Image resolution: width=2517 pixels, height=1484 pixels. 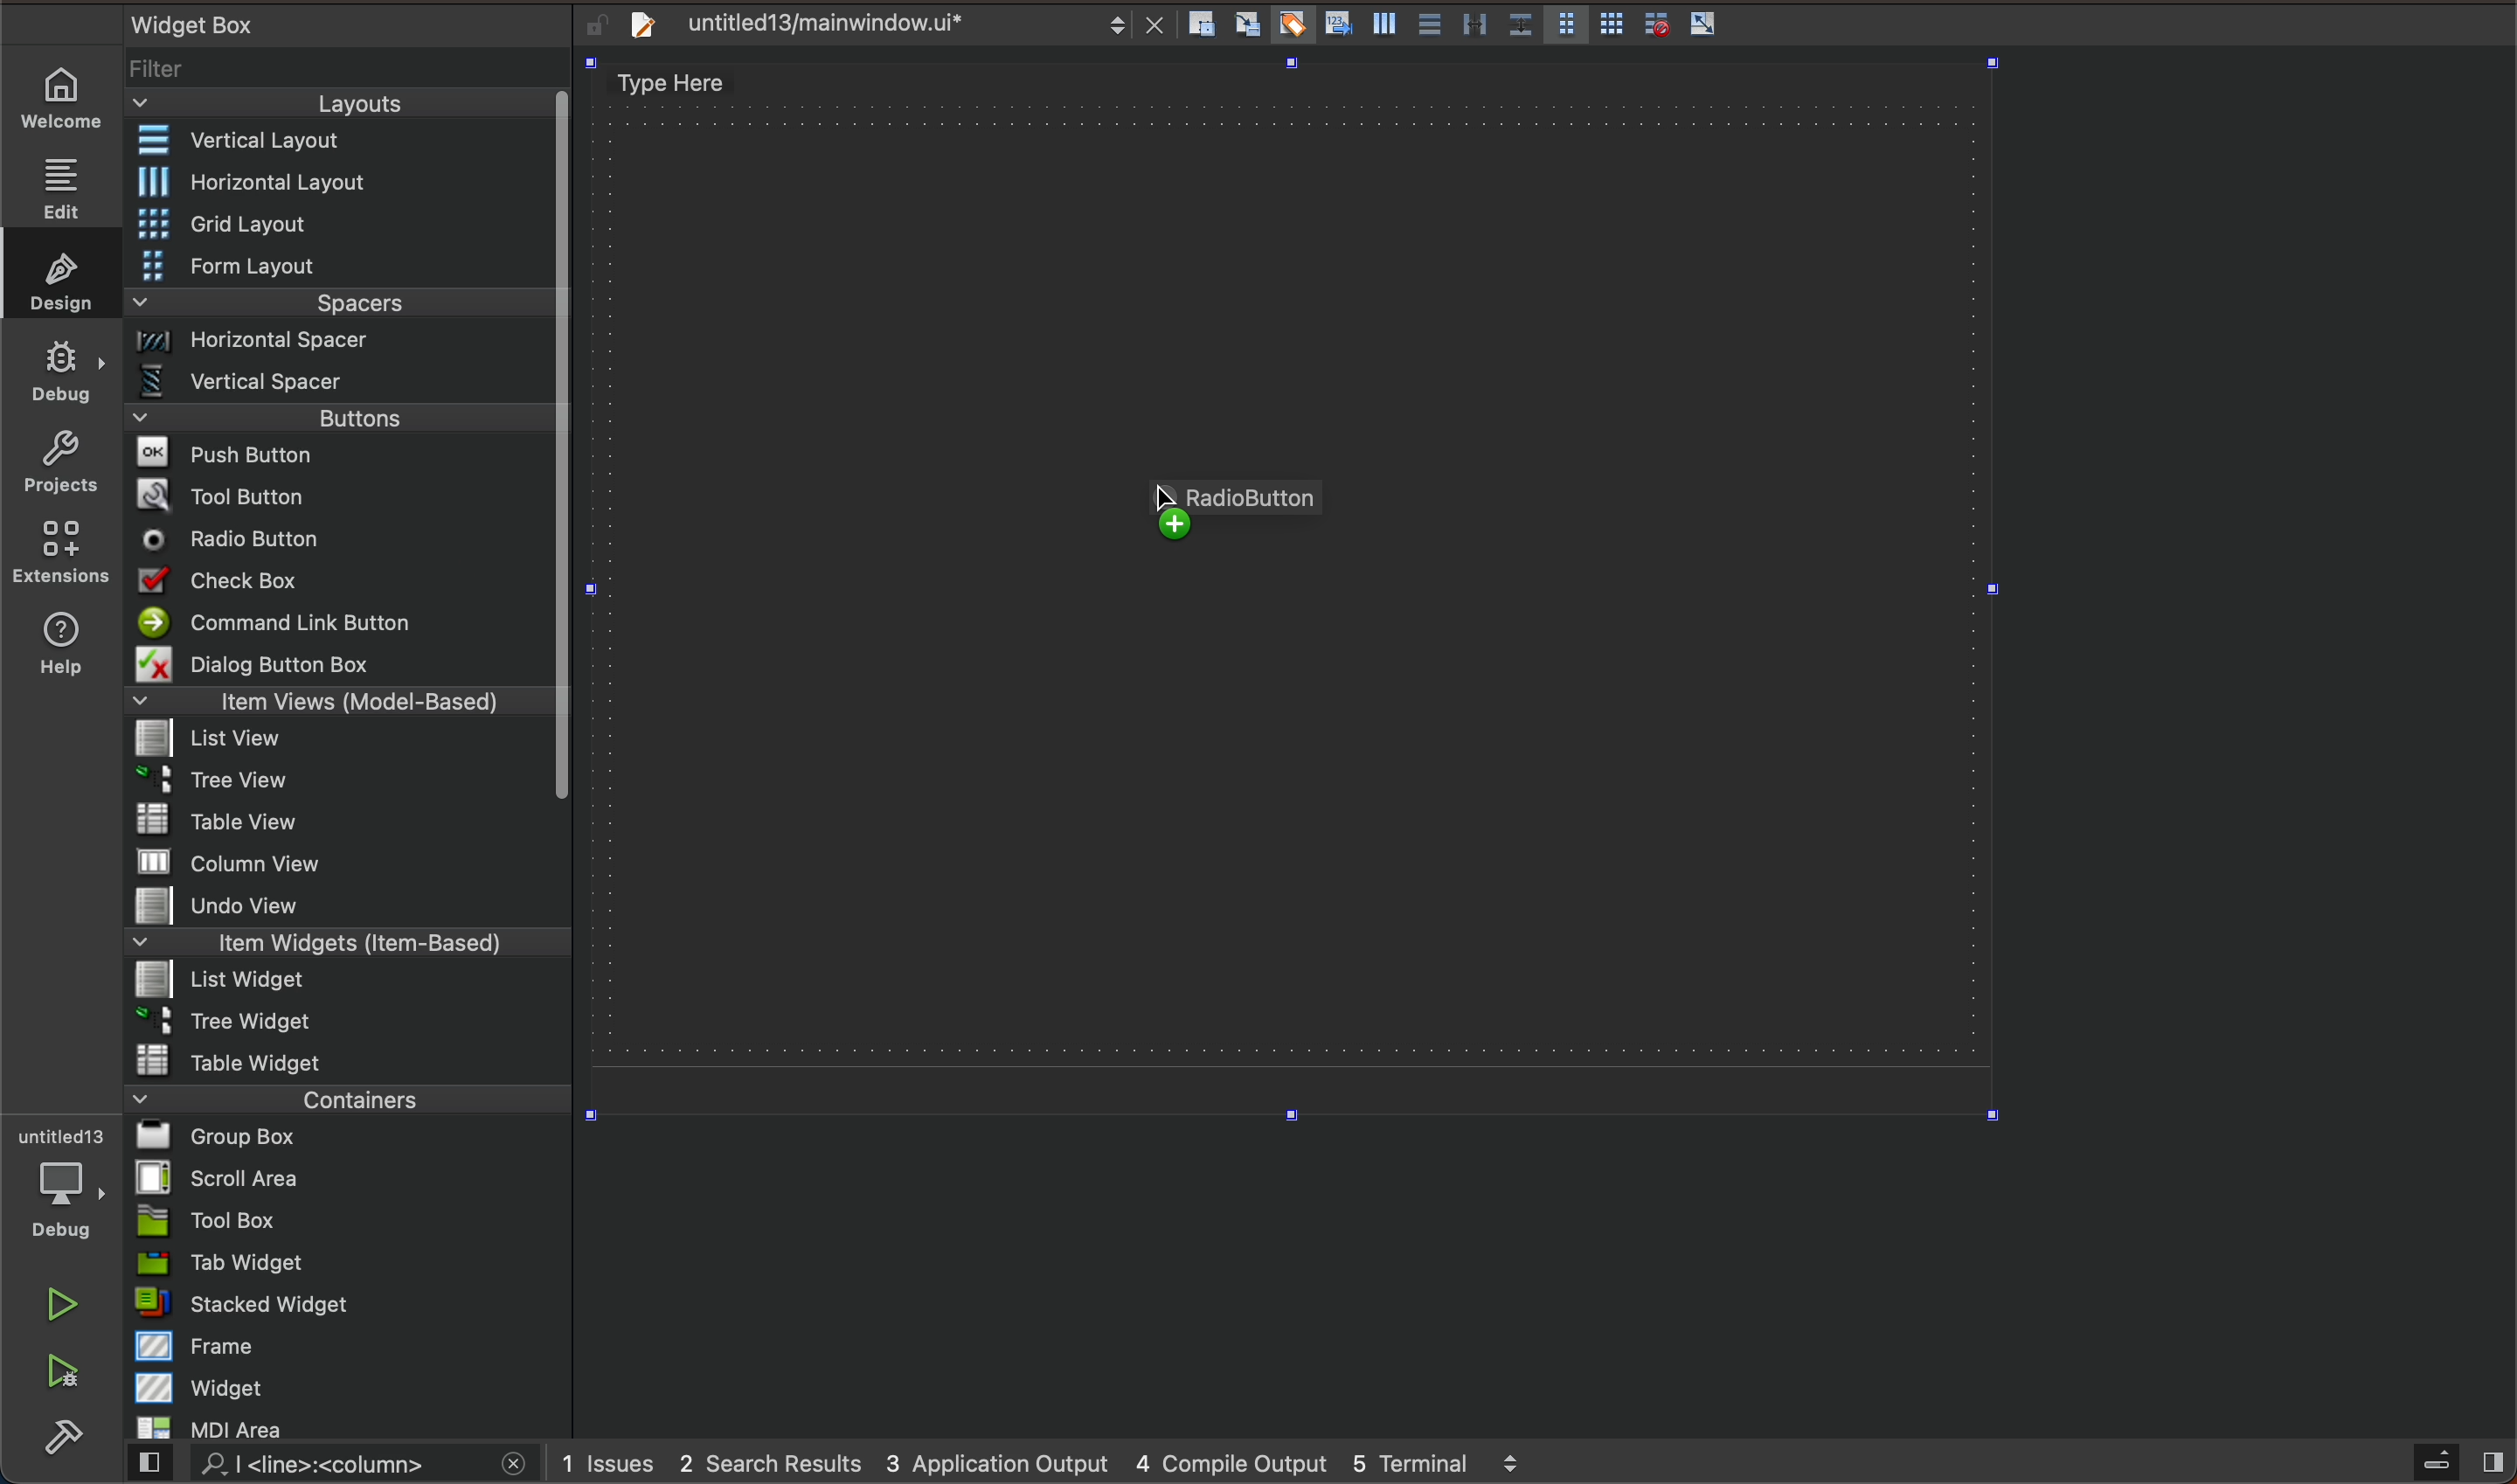 I want to click on , so click(x=1651, y=24).